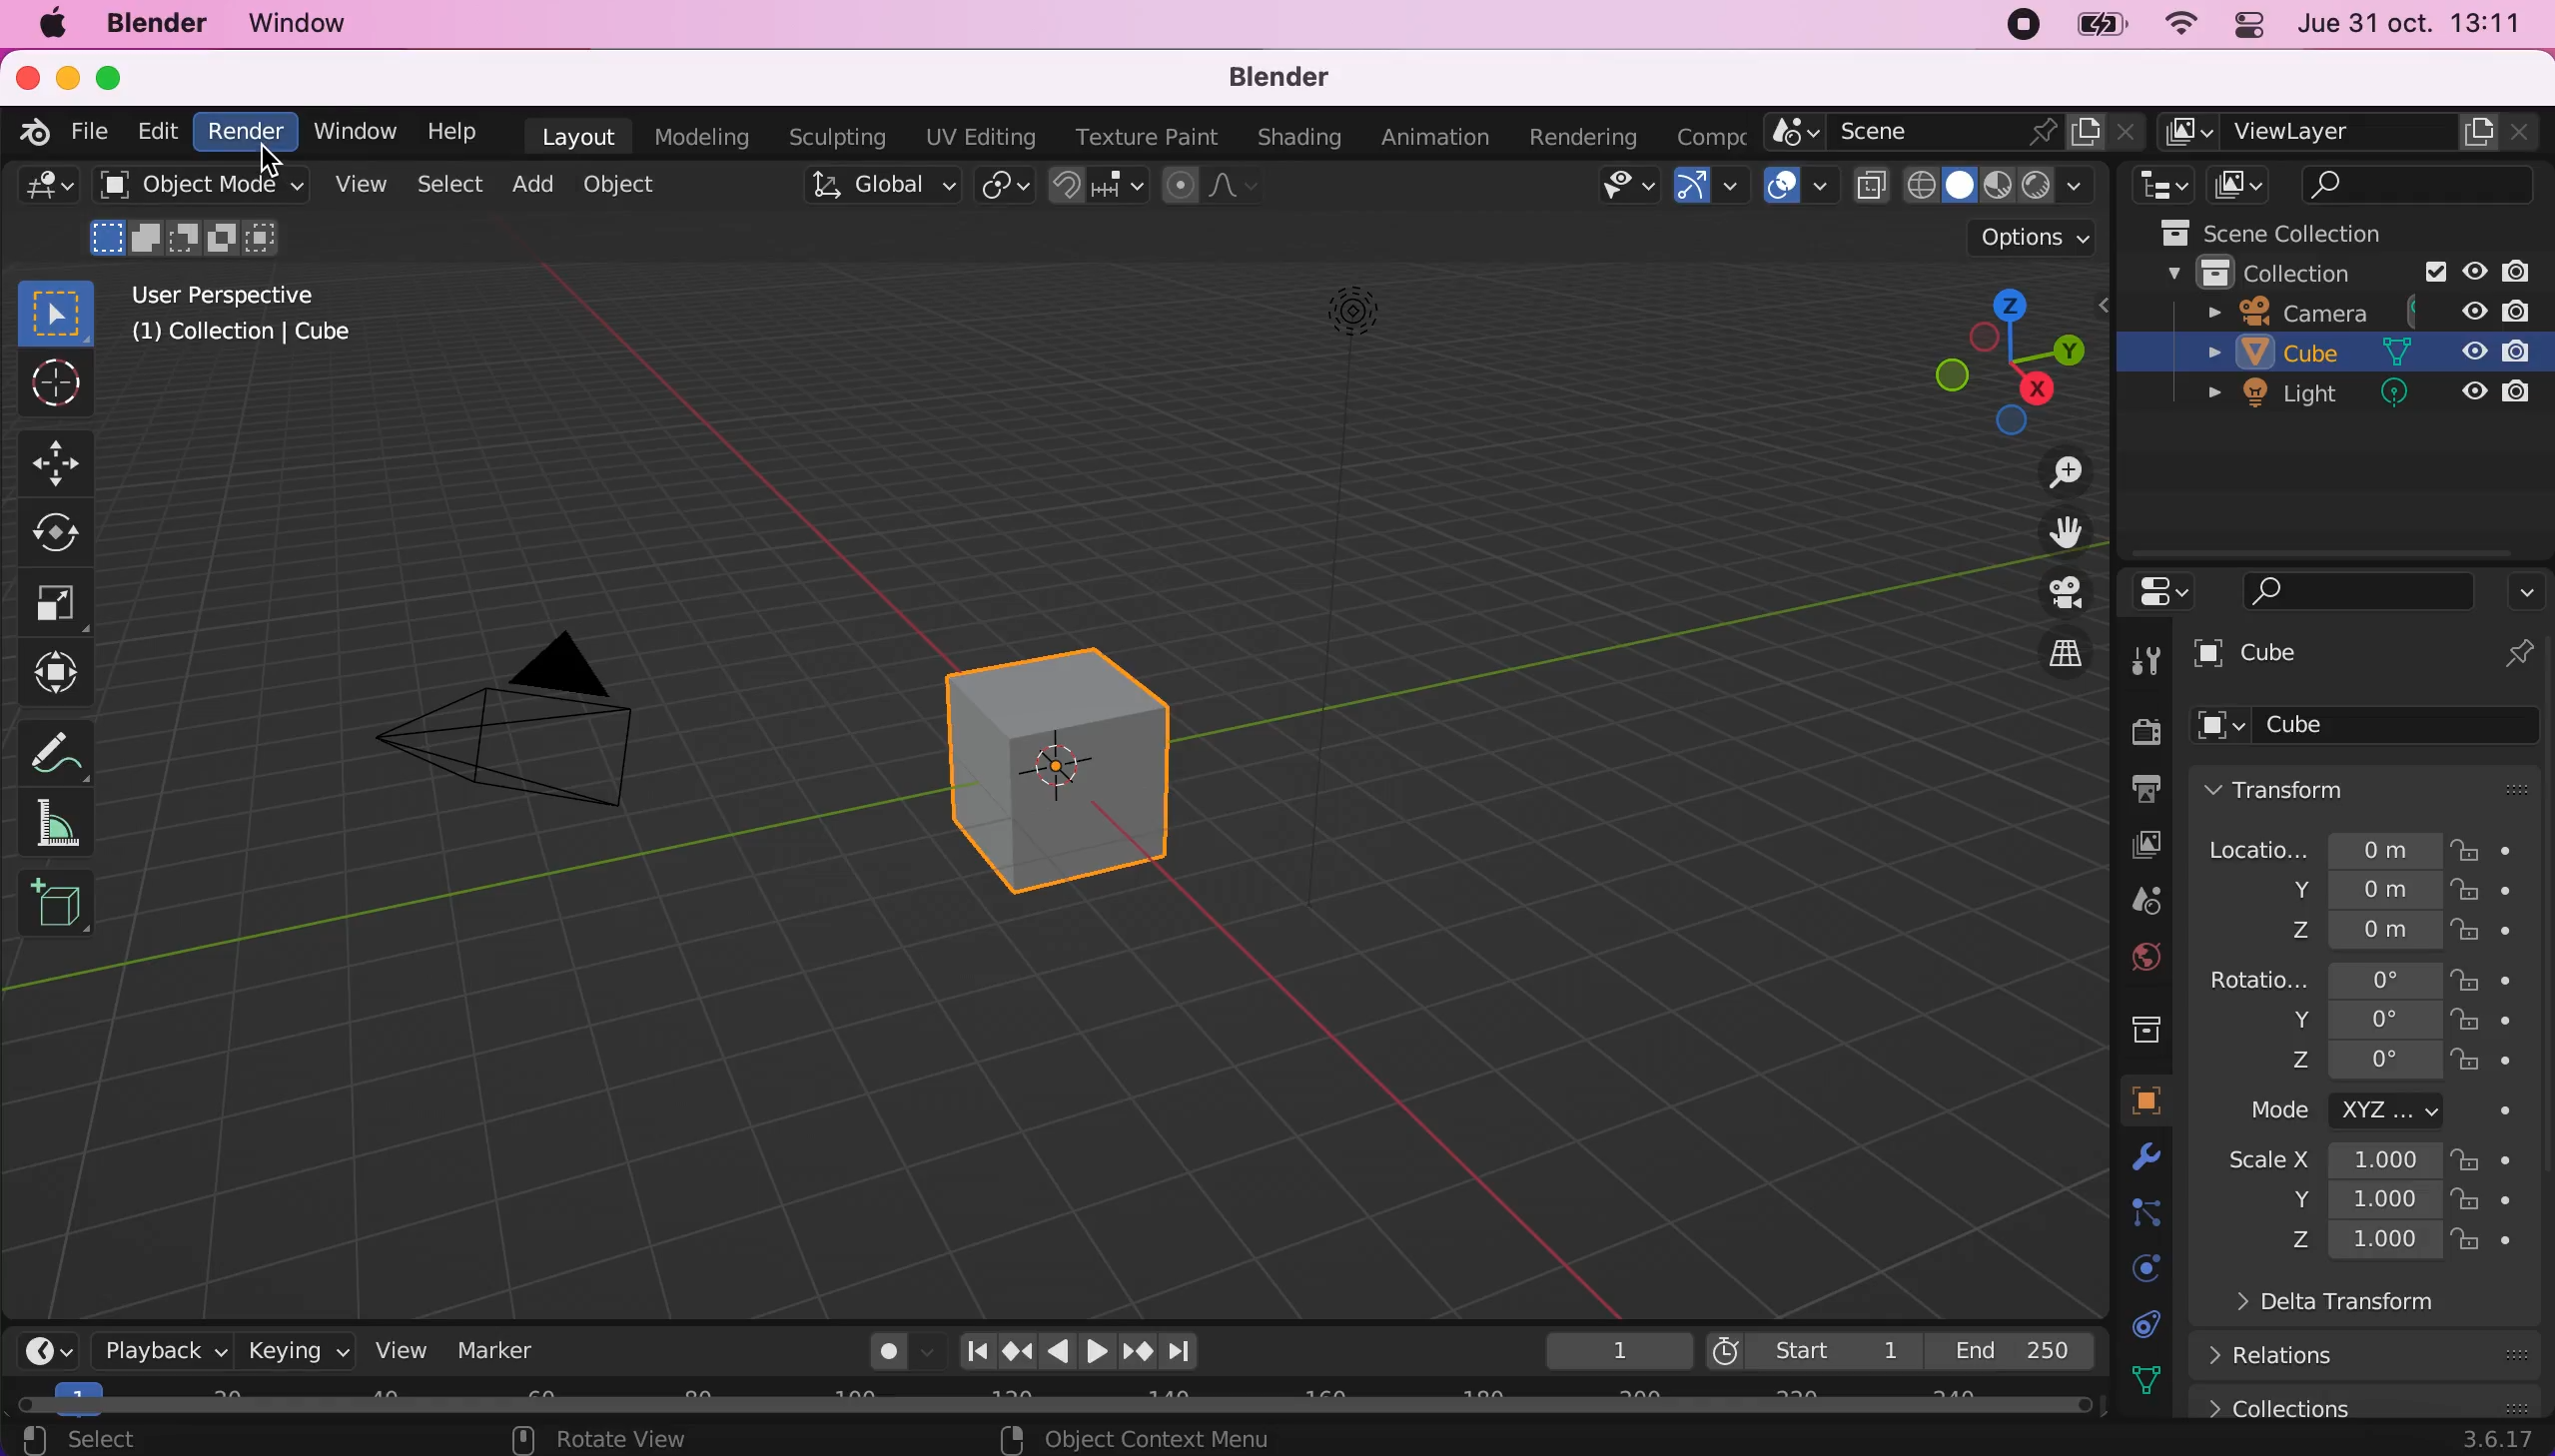 This screenshot has height=1456, width=2555. I want to click on lock, so click(2484, 935).